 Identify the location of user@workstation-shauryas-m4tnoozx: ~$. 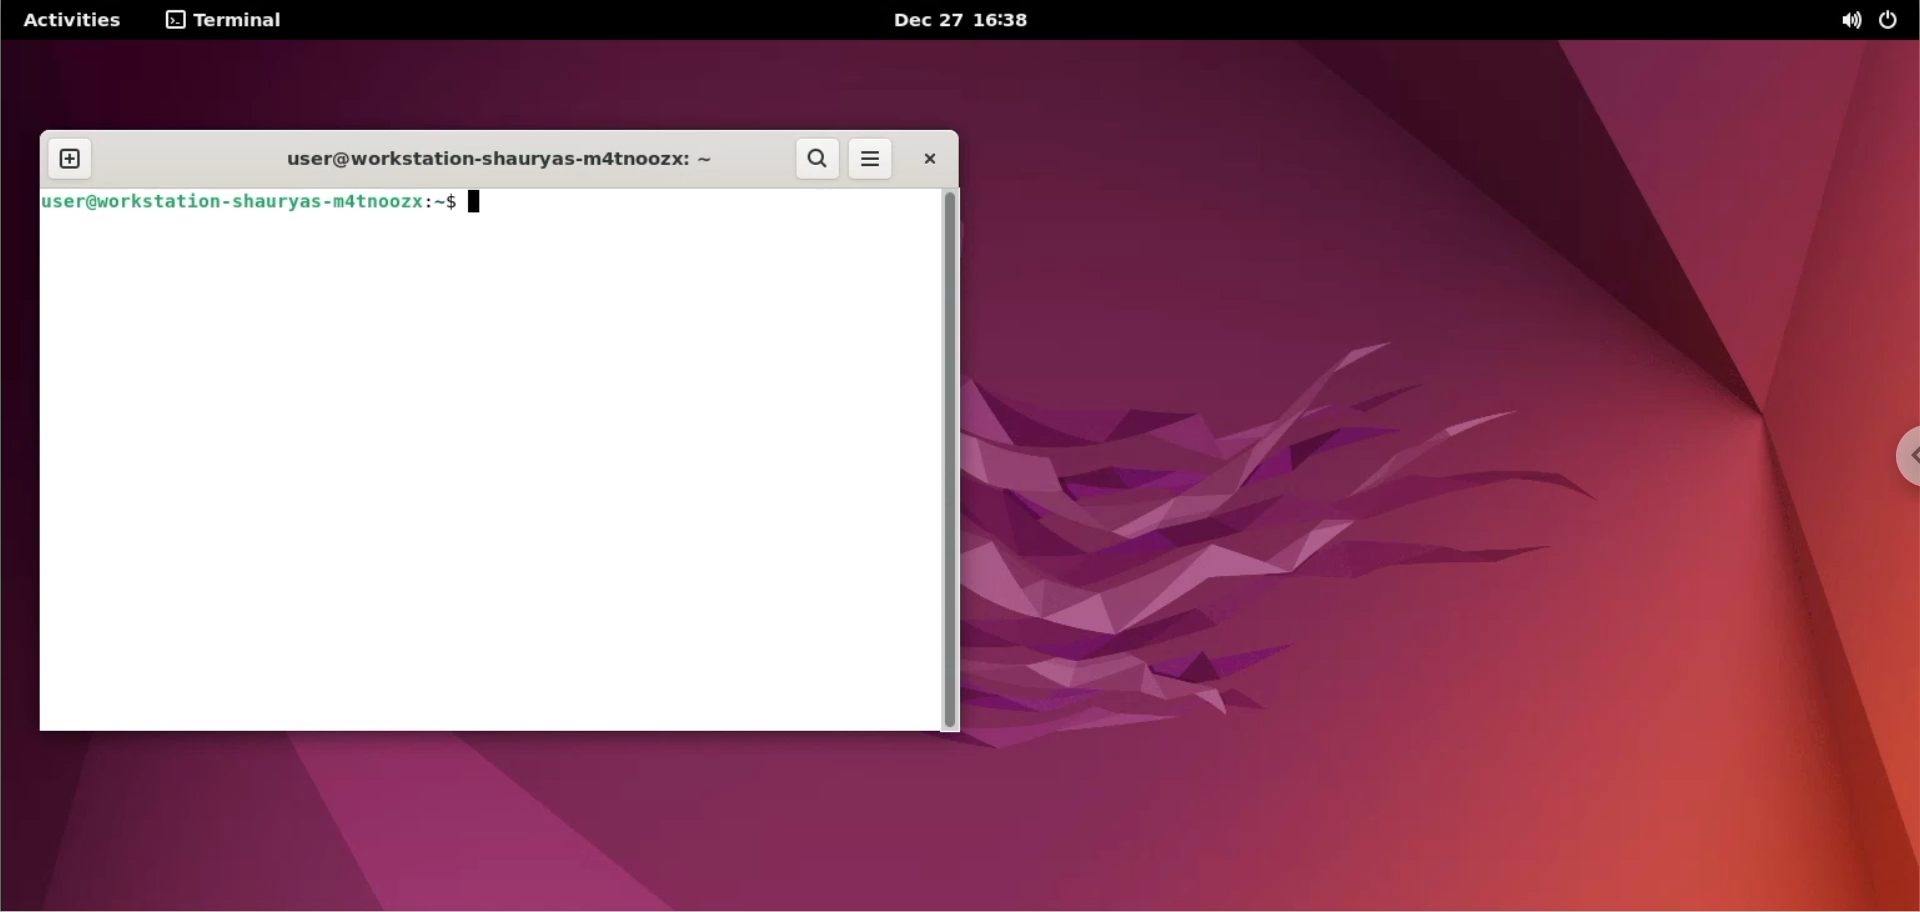
(269, 203).